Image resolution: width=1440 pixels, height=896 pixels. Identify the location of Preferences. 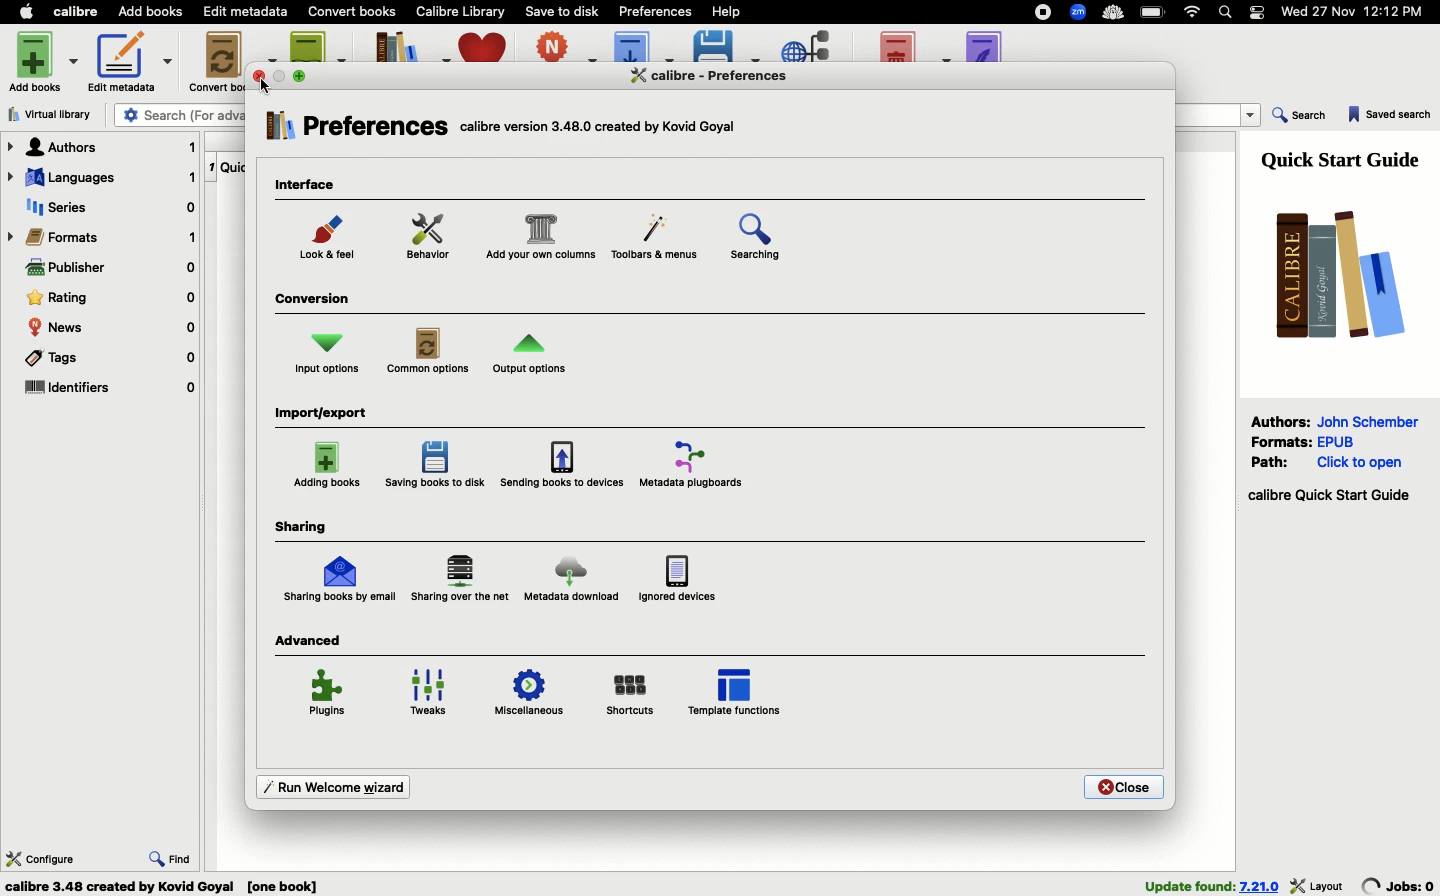
(657, 10).